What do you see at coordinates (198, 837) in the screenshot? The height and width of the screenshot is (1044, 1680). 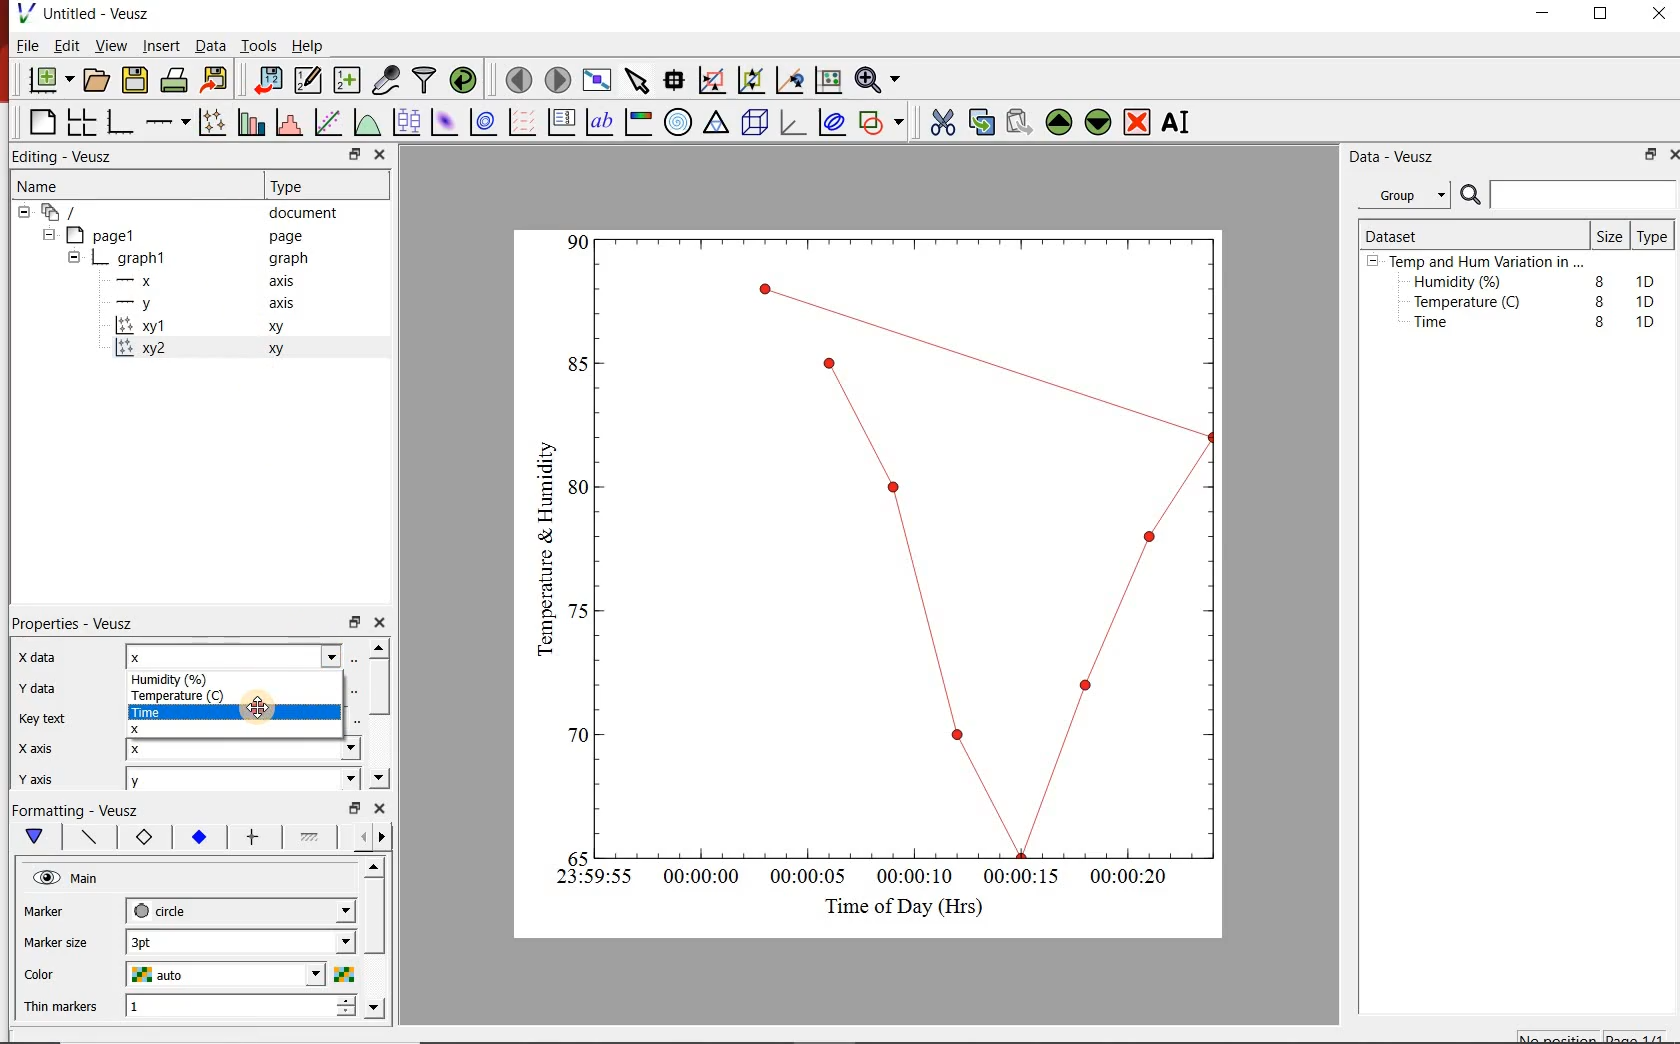 I see `marker fill` at bounding box center [198, 837].